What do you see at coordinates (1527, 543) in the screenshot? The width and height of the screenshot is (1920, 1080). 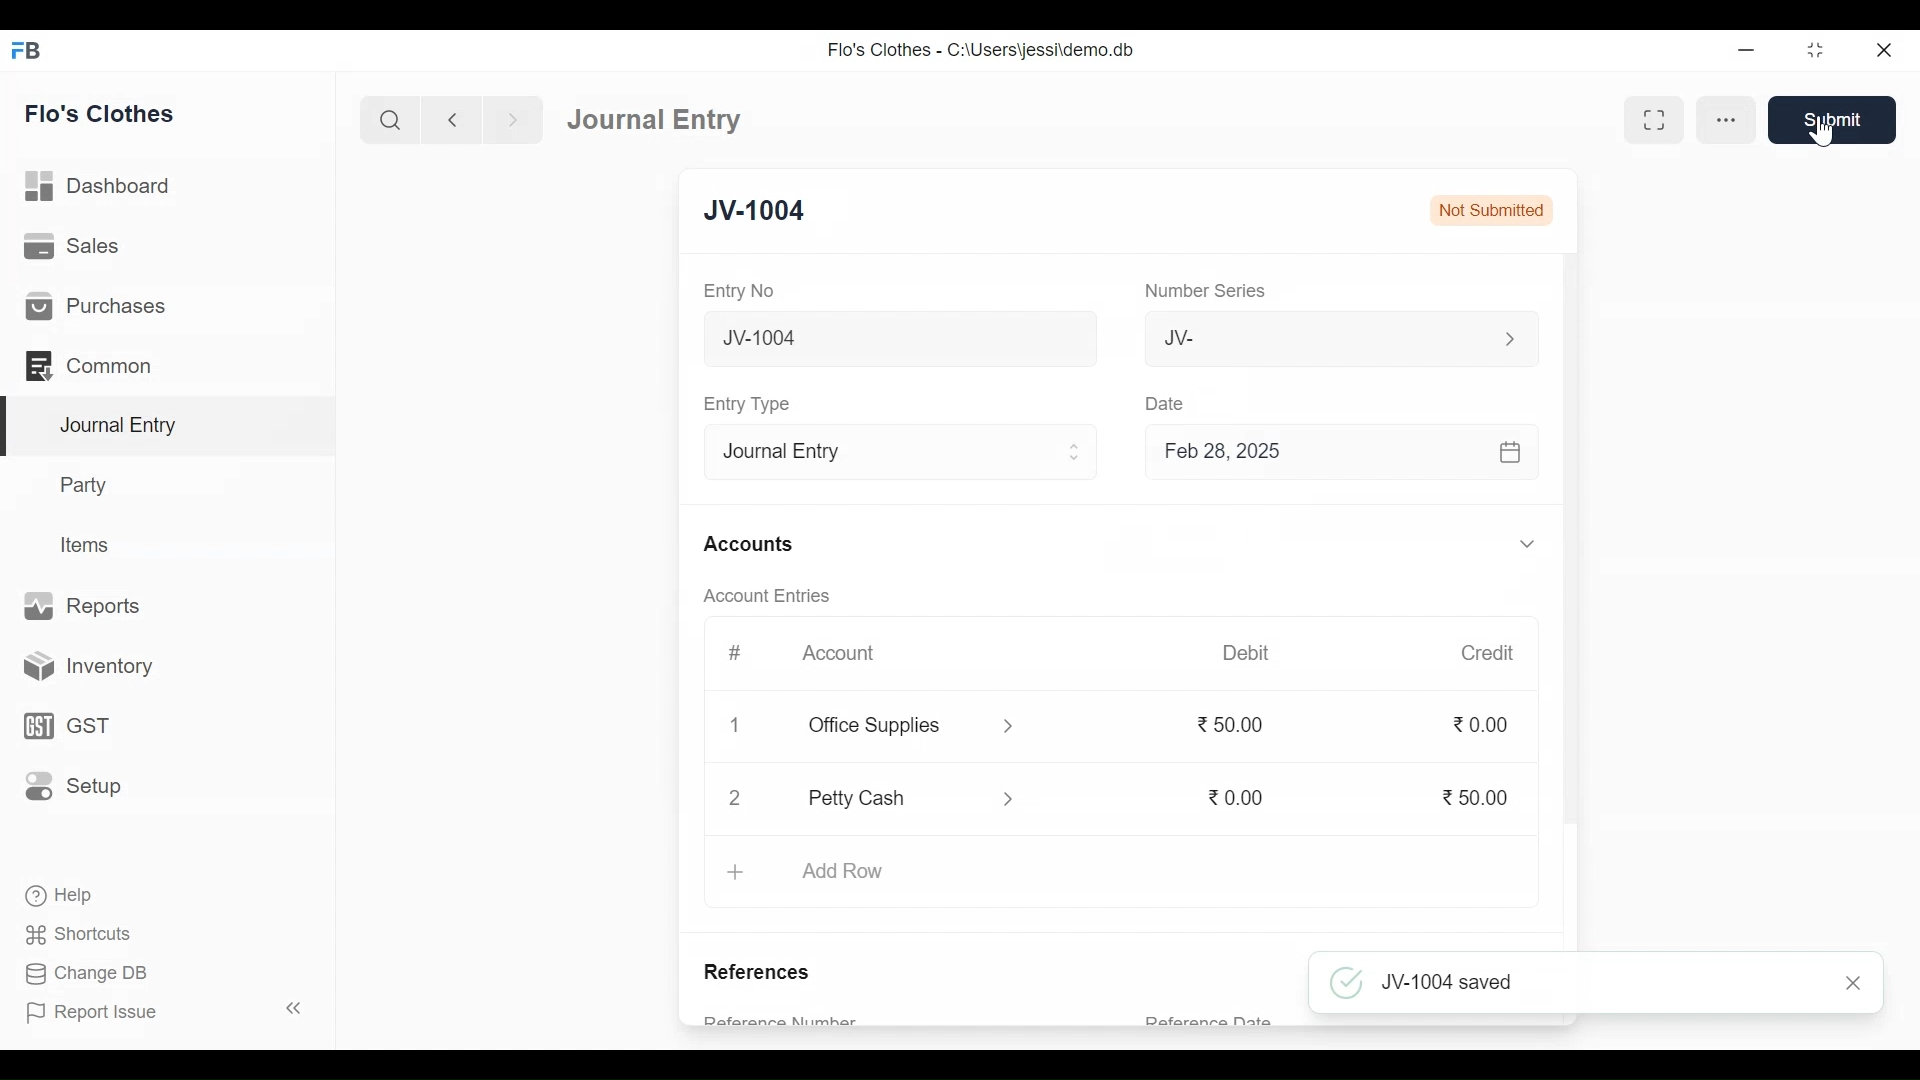 I see `Expand` at bounding box center [1527, 543].